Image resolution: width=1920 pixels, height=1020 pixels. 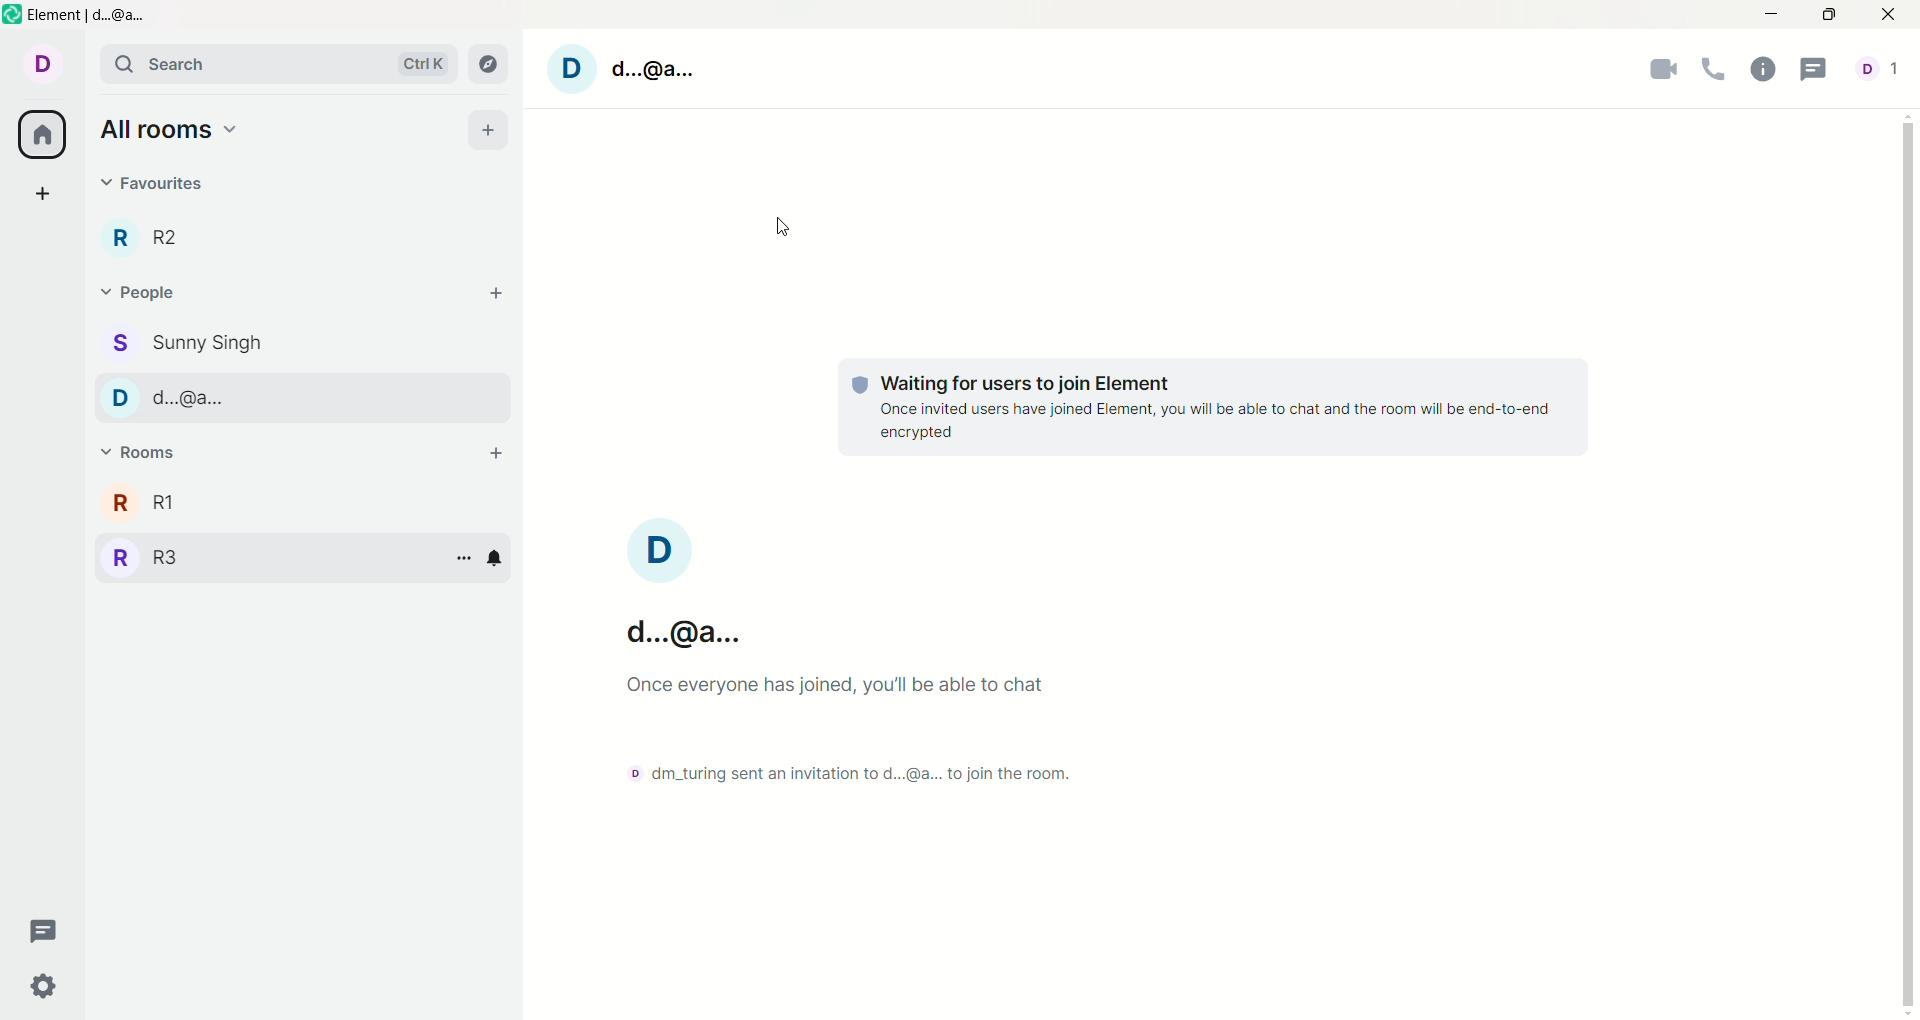 What do you see at coordinates (1213, 401) in the screenshot?
I see `text` at bounding box center [1213, 401].